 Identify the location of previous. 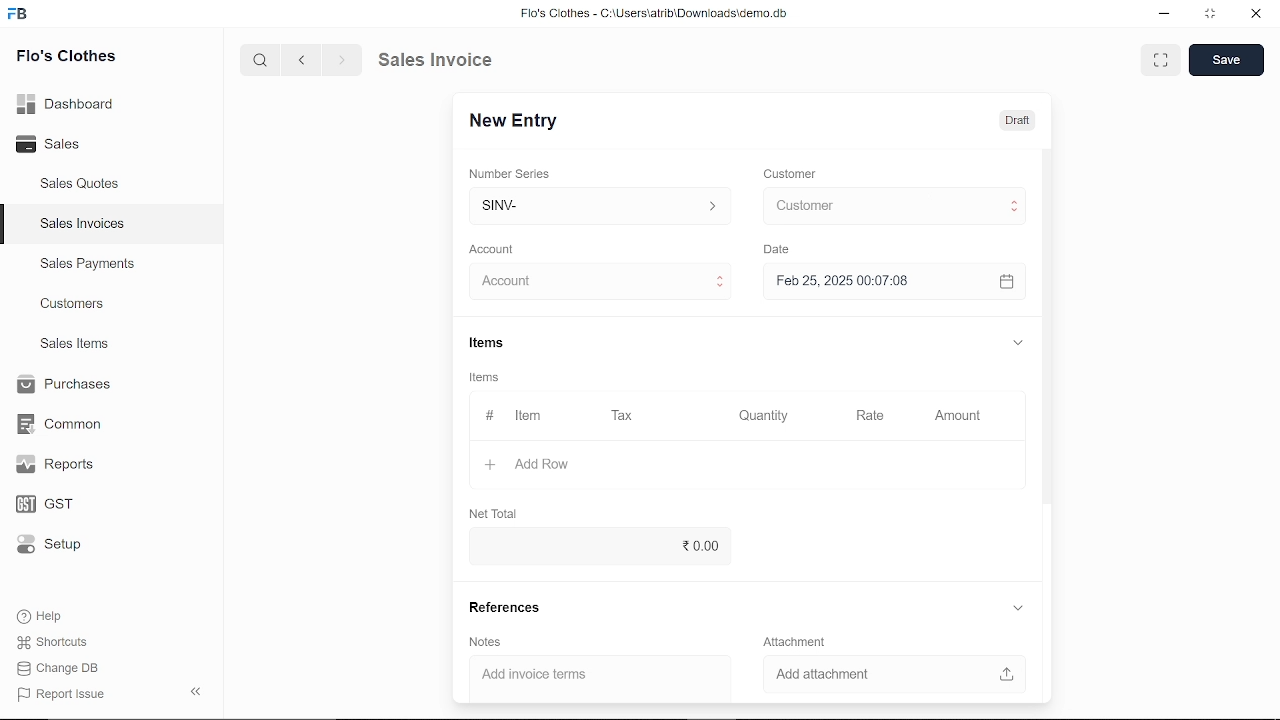
(303, 60).